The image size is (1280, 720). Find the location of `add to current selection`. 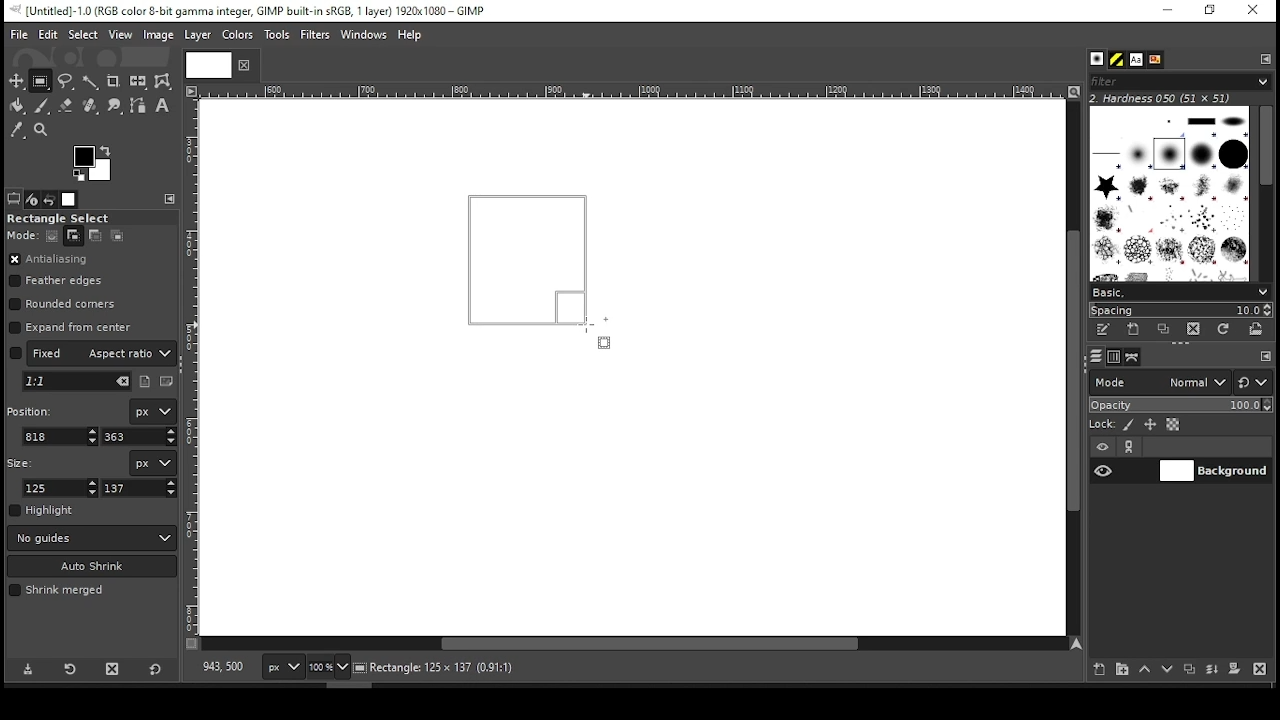

add to current selection is located at coordinates (74, 236).